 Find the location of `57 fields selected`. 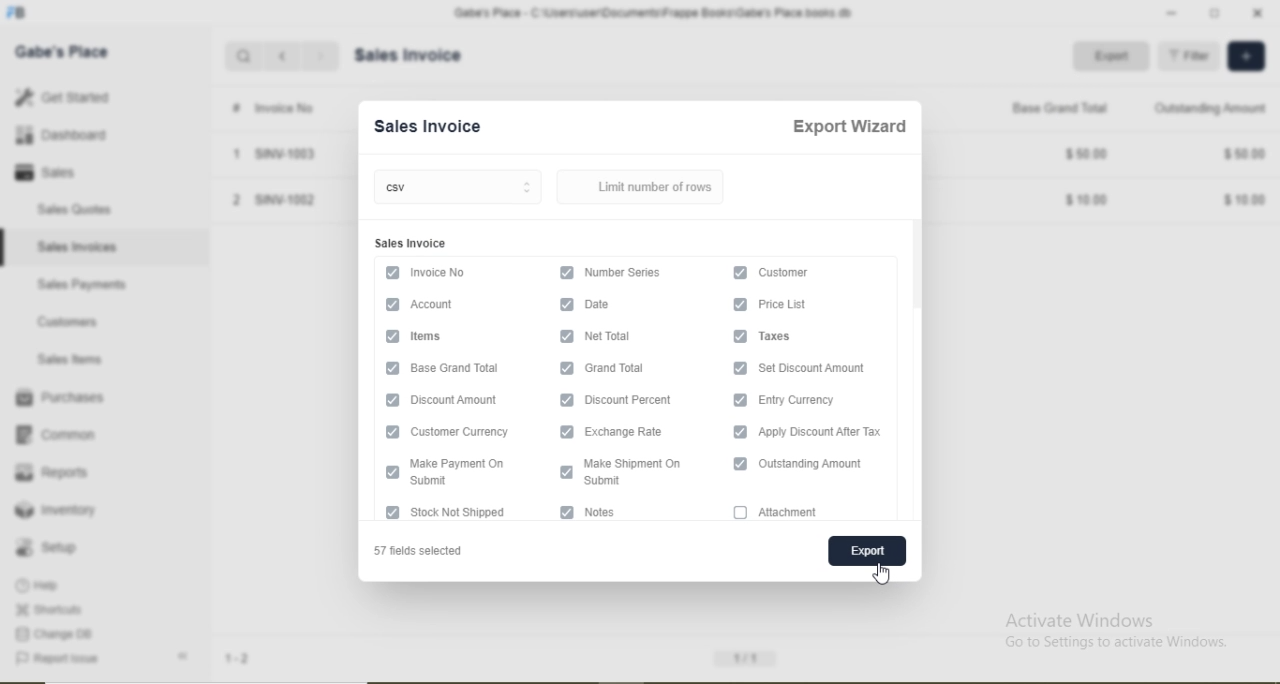

57 fields selected is located at coordinates (427, 552).